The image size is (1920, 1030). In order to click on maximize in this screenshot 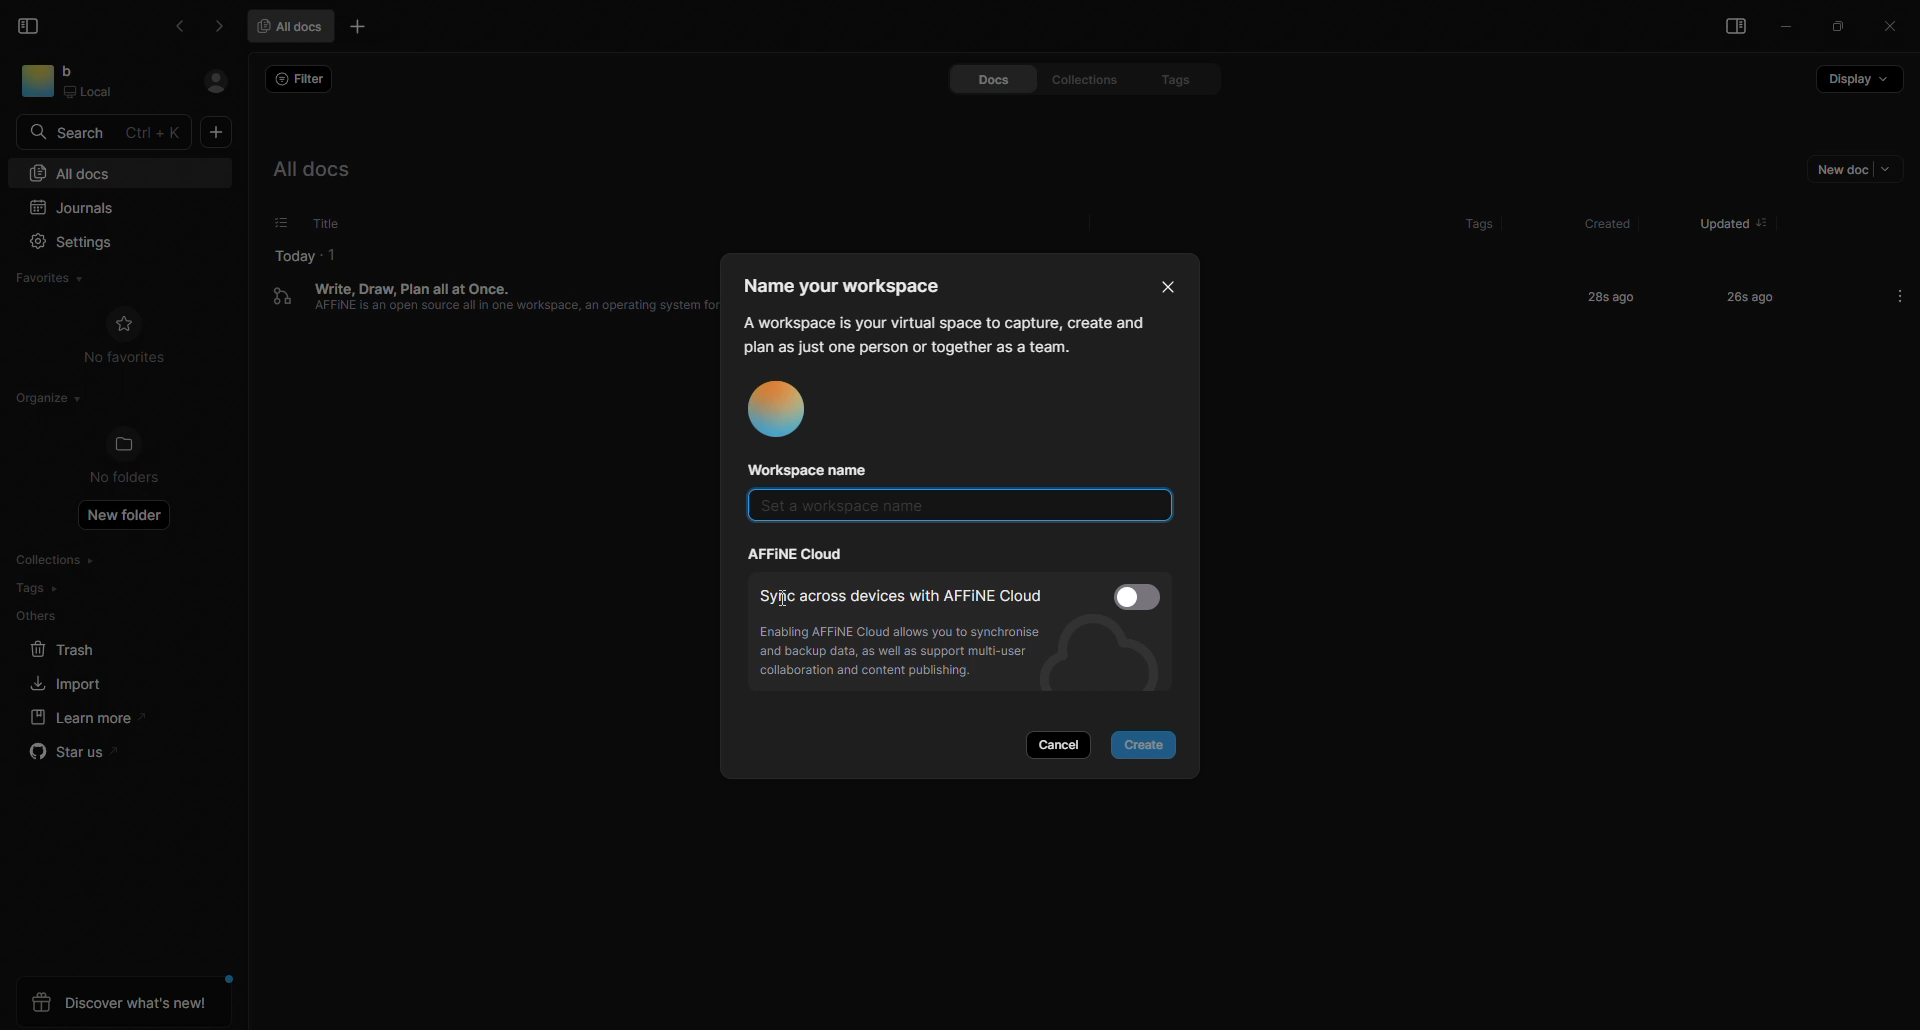, I will do `click(1839, 27)`.